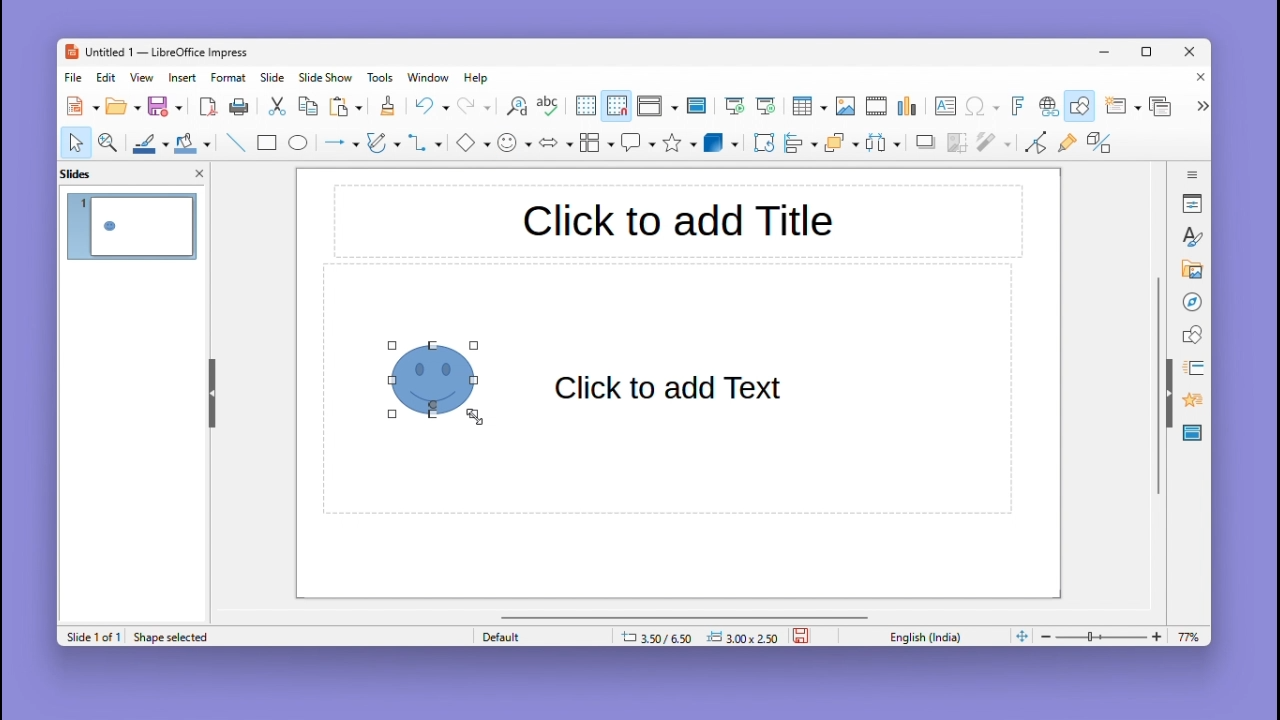 Image resolution: width=1280 pixels, height=720 pixels. I want to click on Insert, so click(185, 77).